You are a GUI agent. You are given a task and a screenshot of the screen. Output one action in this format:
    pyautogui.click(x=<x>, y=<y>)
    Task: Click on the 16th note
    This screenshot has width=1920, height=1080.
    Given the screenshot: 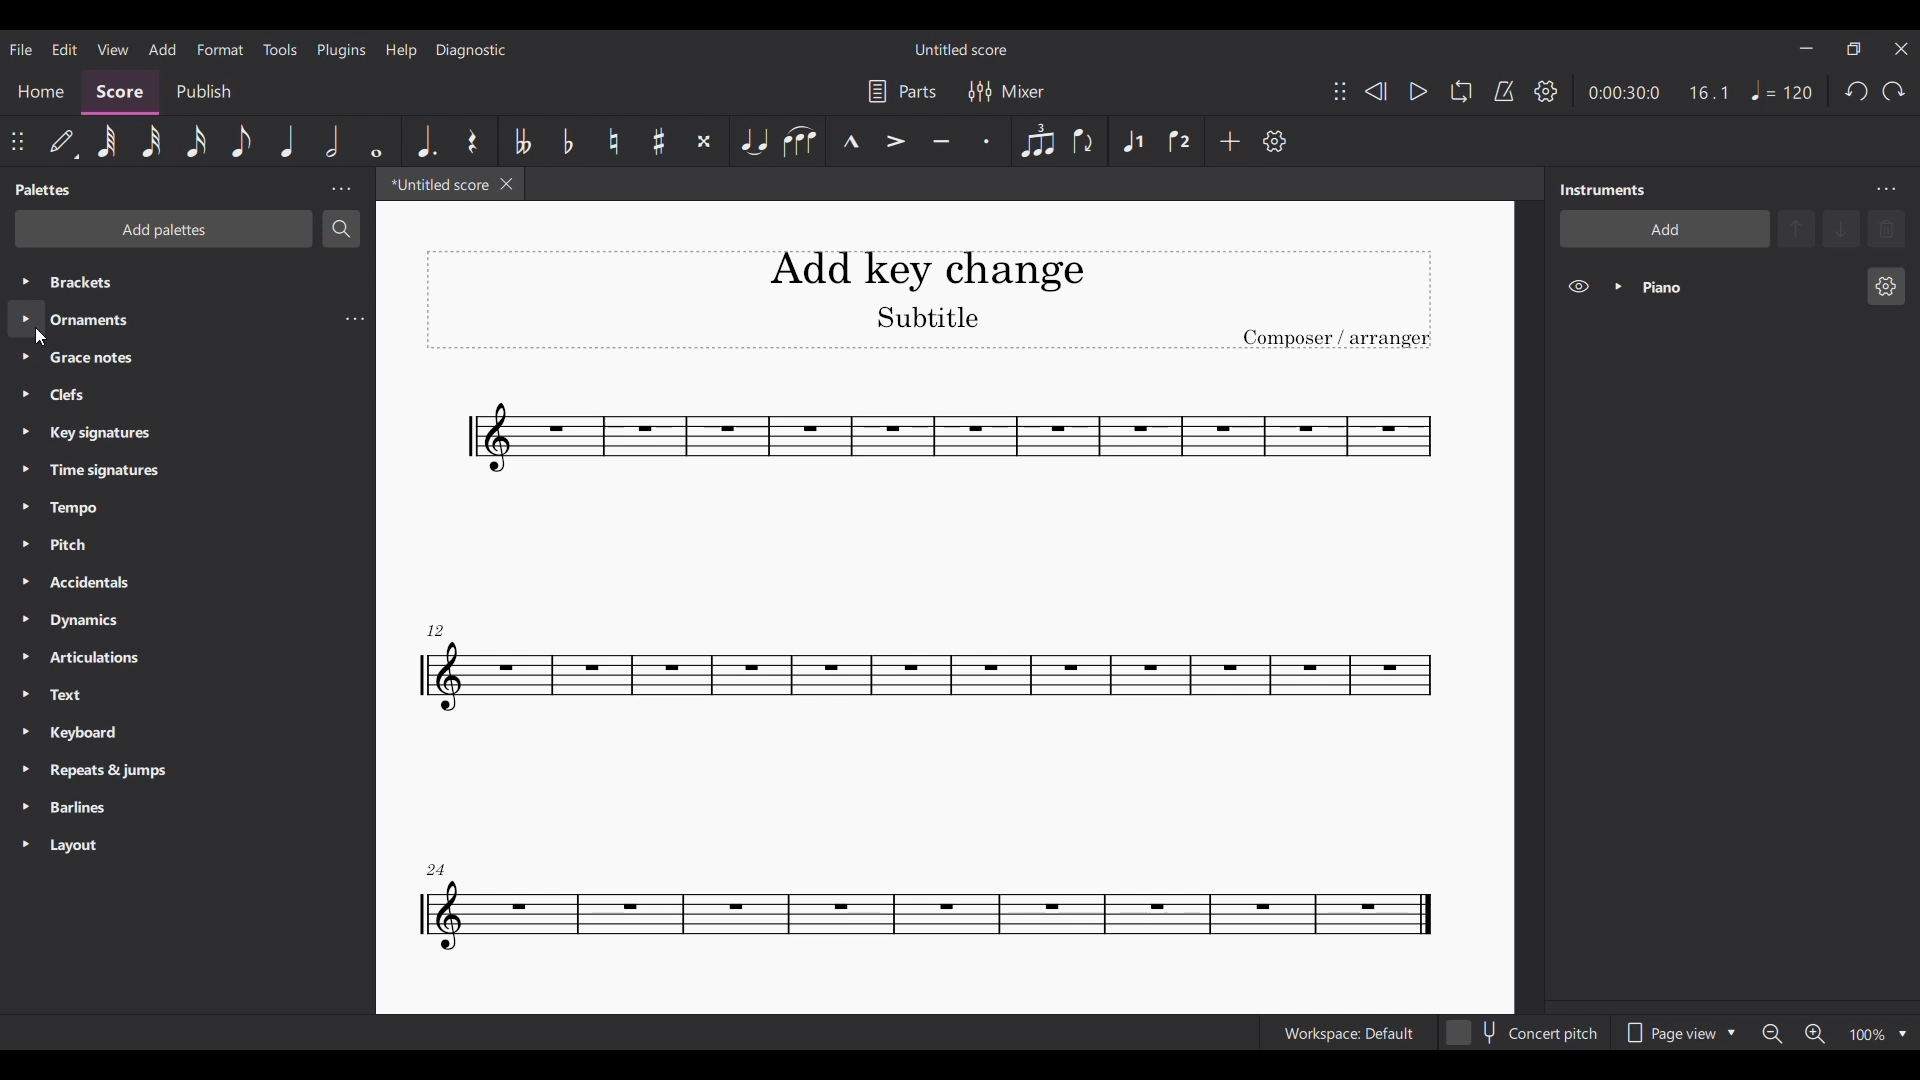 What is the action you would take?
    pyautogui.click(x=196, y=140)
    